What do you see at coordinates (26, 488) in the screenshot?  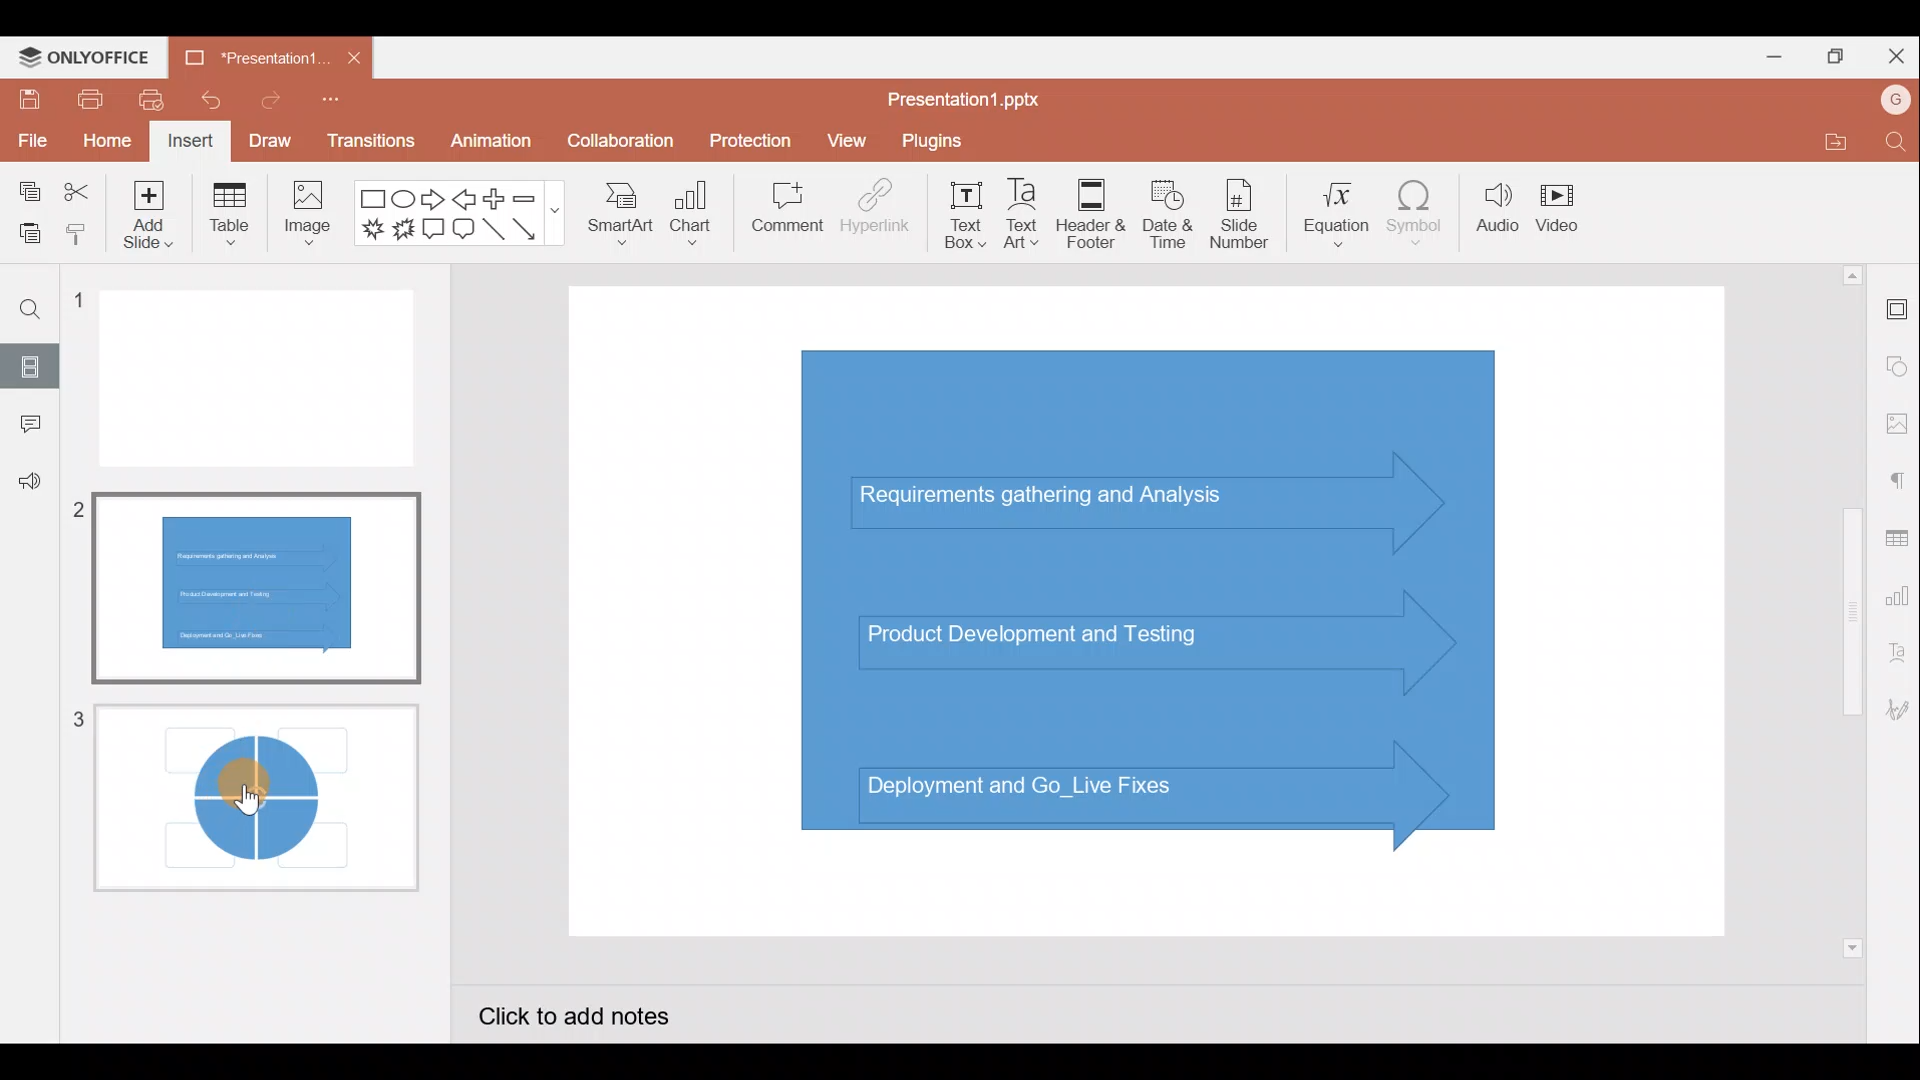 I see `Feedback & support` at bounding box center [26, 488].